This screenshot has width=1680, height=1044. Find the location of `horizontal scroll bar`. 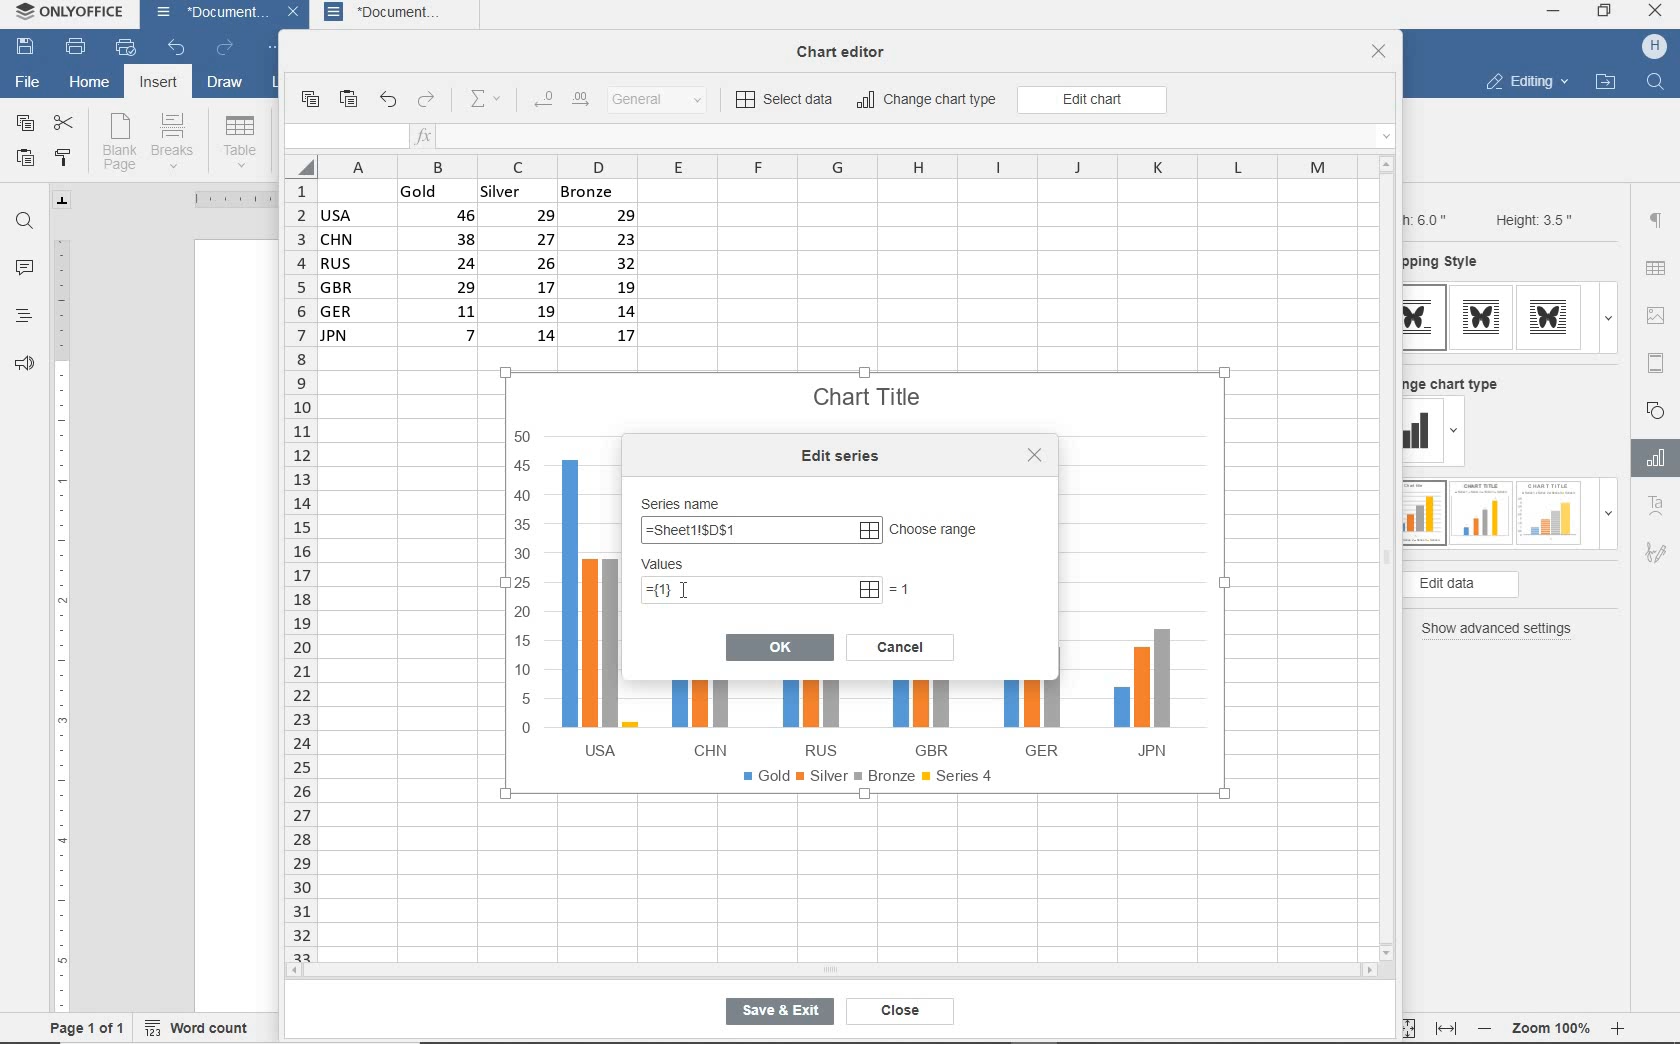

horizontal scroll bar is located at coordinates (830, 970).